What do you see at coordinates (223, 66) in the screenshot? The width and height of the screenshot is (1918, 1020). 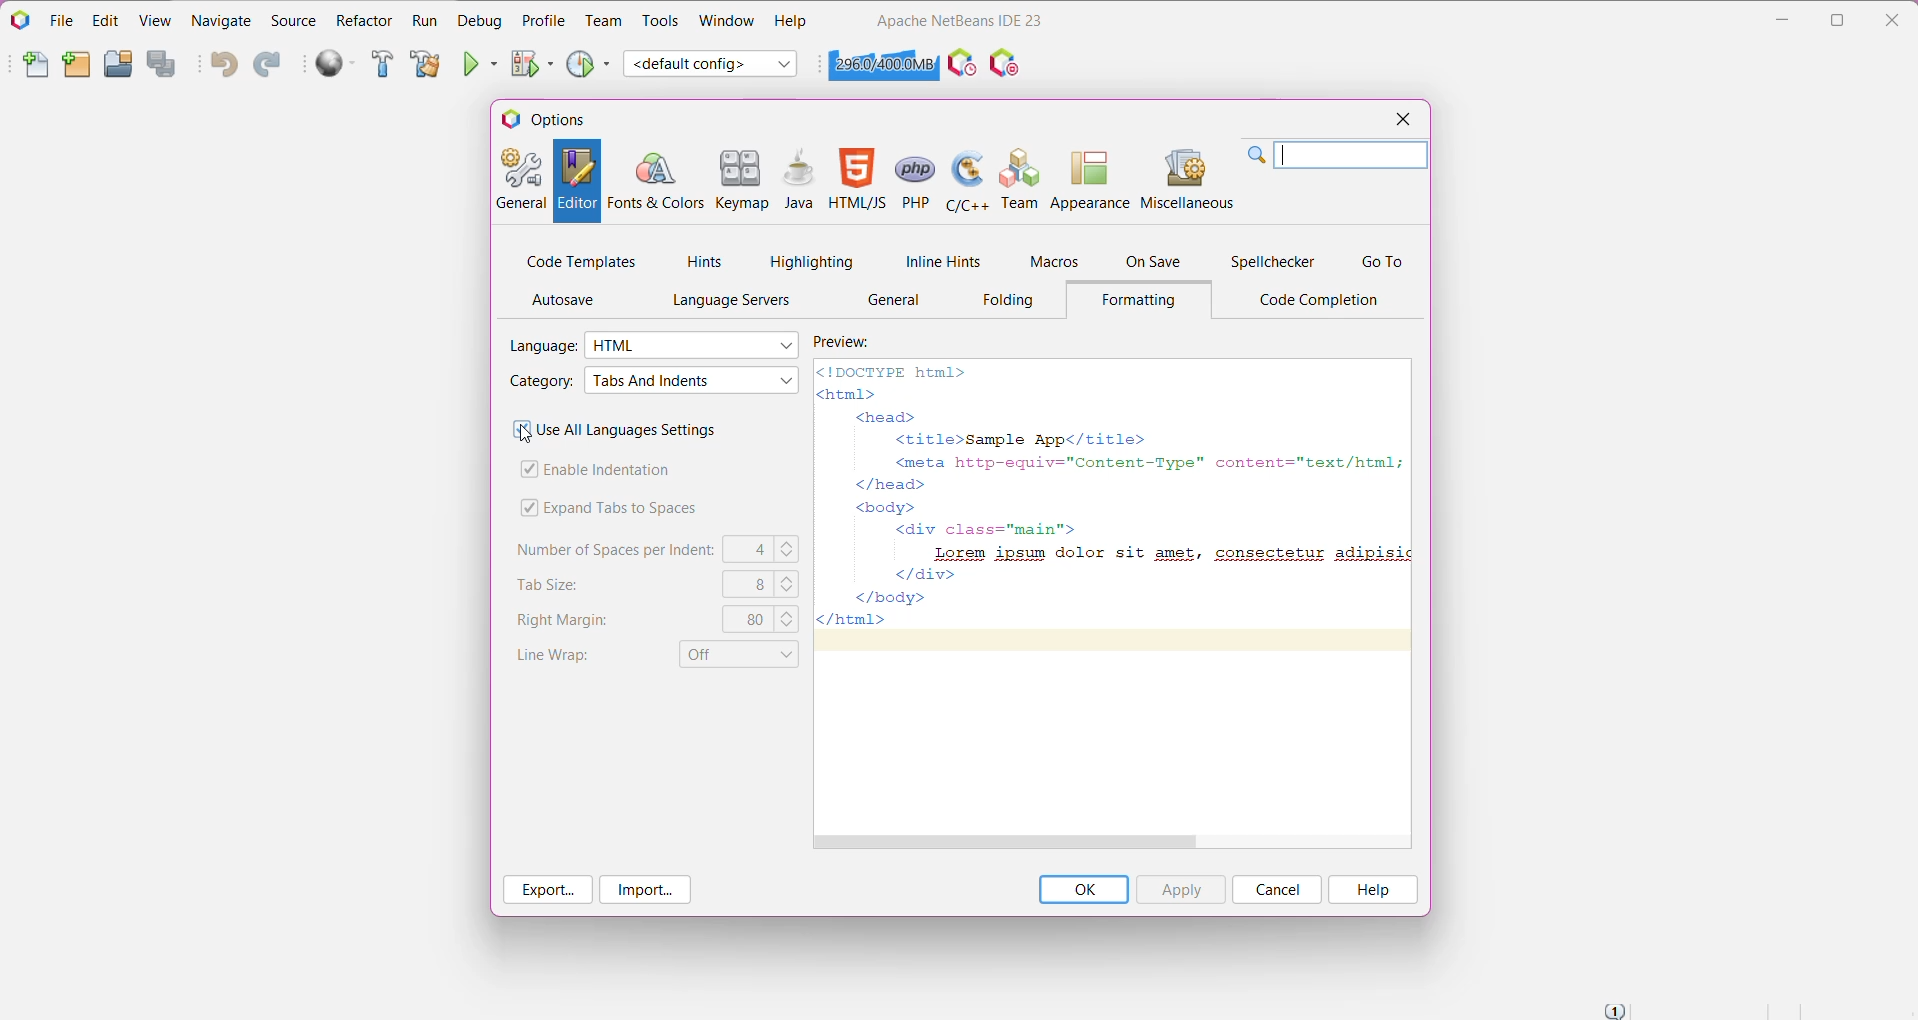 I see `Undo` at bounding box center [223, 66].